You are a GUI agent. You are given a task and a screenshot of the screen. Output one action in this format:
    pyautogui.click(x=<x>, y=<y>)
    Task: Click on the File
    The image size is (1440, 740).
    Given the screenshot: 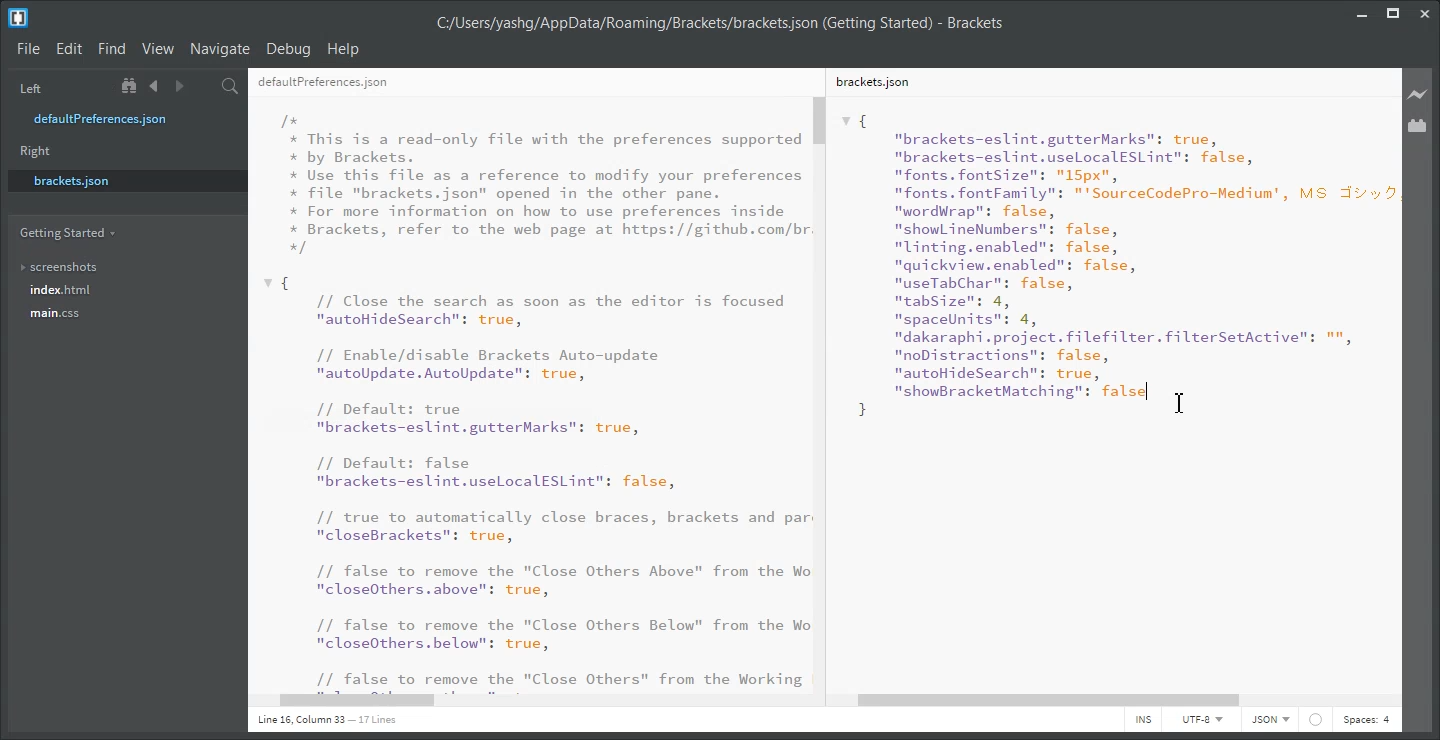 What is the action you would take?
    pyautogui.click(x=28, y=50)
    